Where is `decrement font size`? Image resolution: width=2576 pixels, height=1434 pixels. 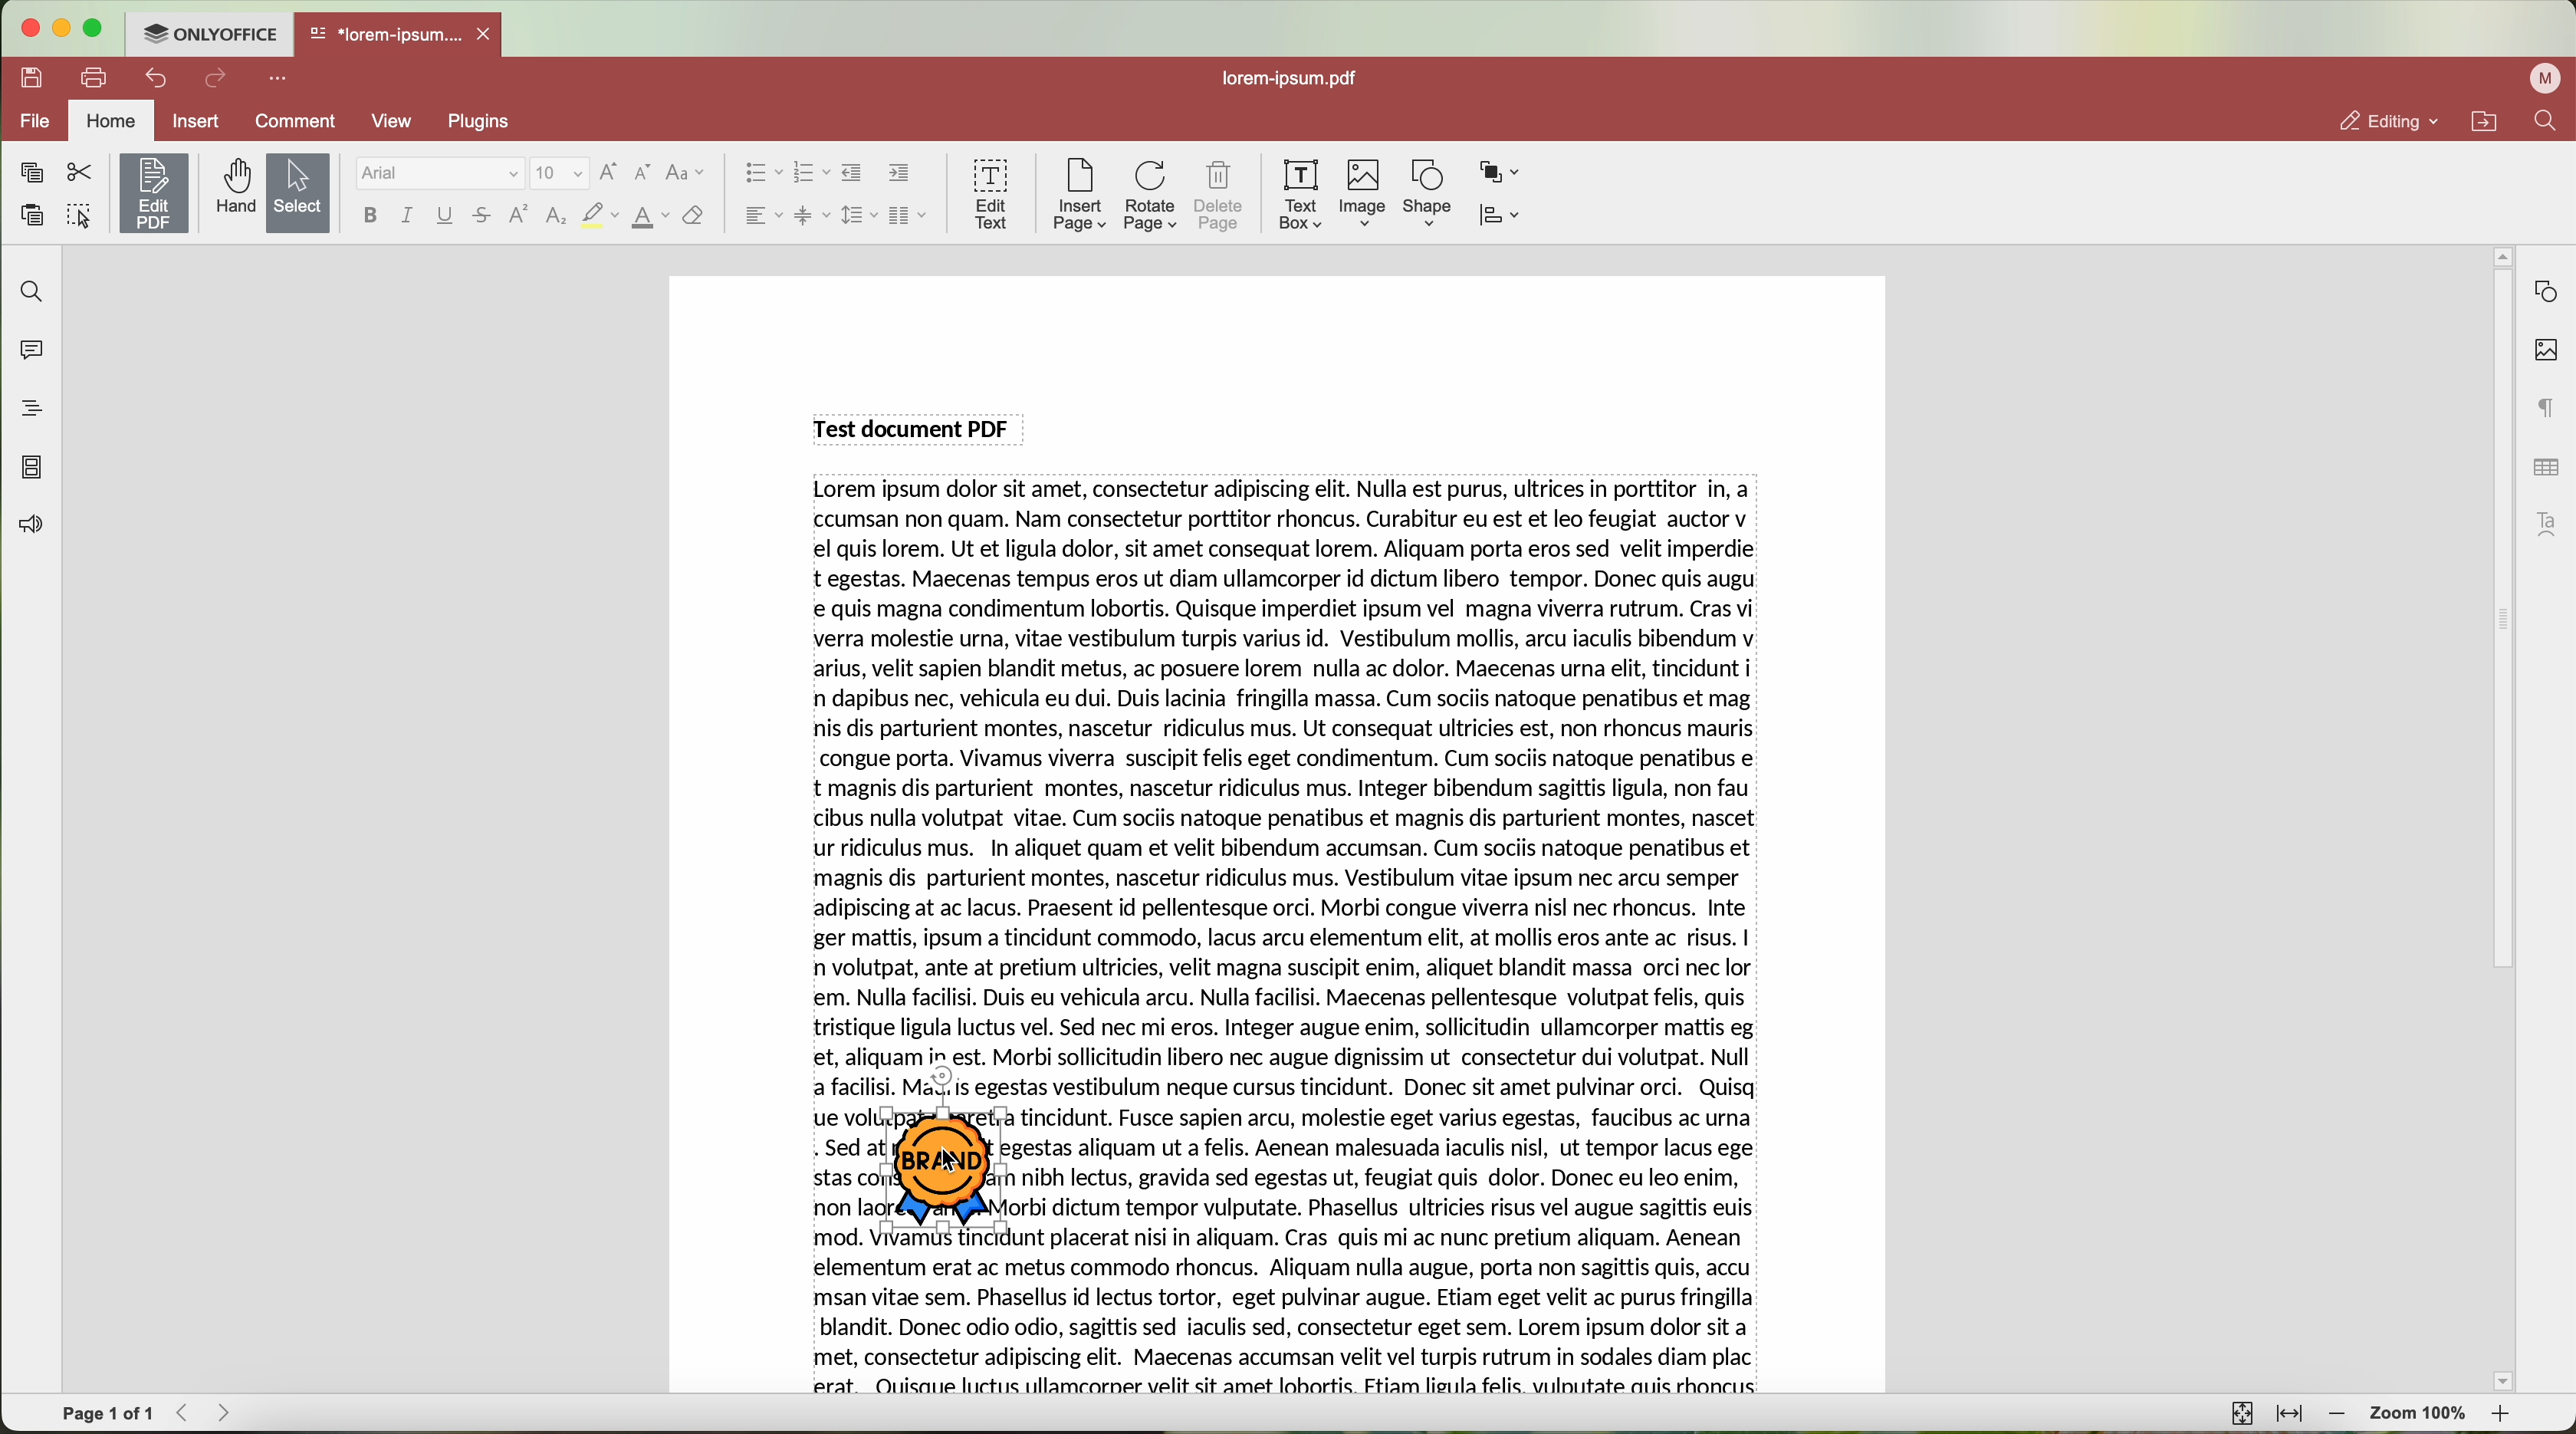
decrement font size is located at coordinates (643, 174).